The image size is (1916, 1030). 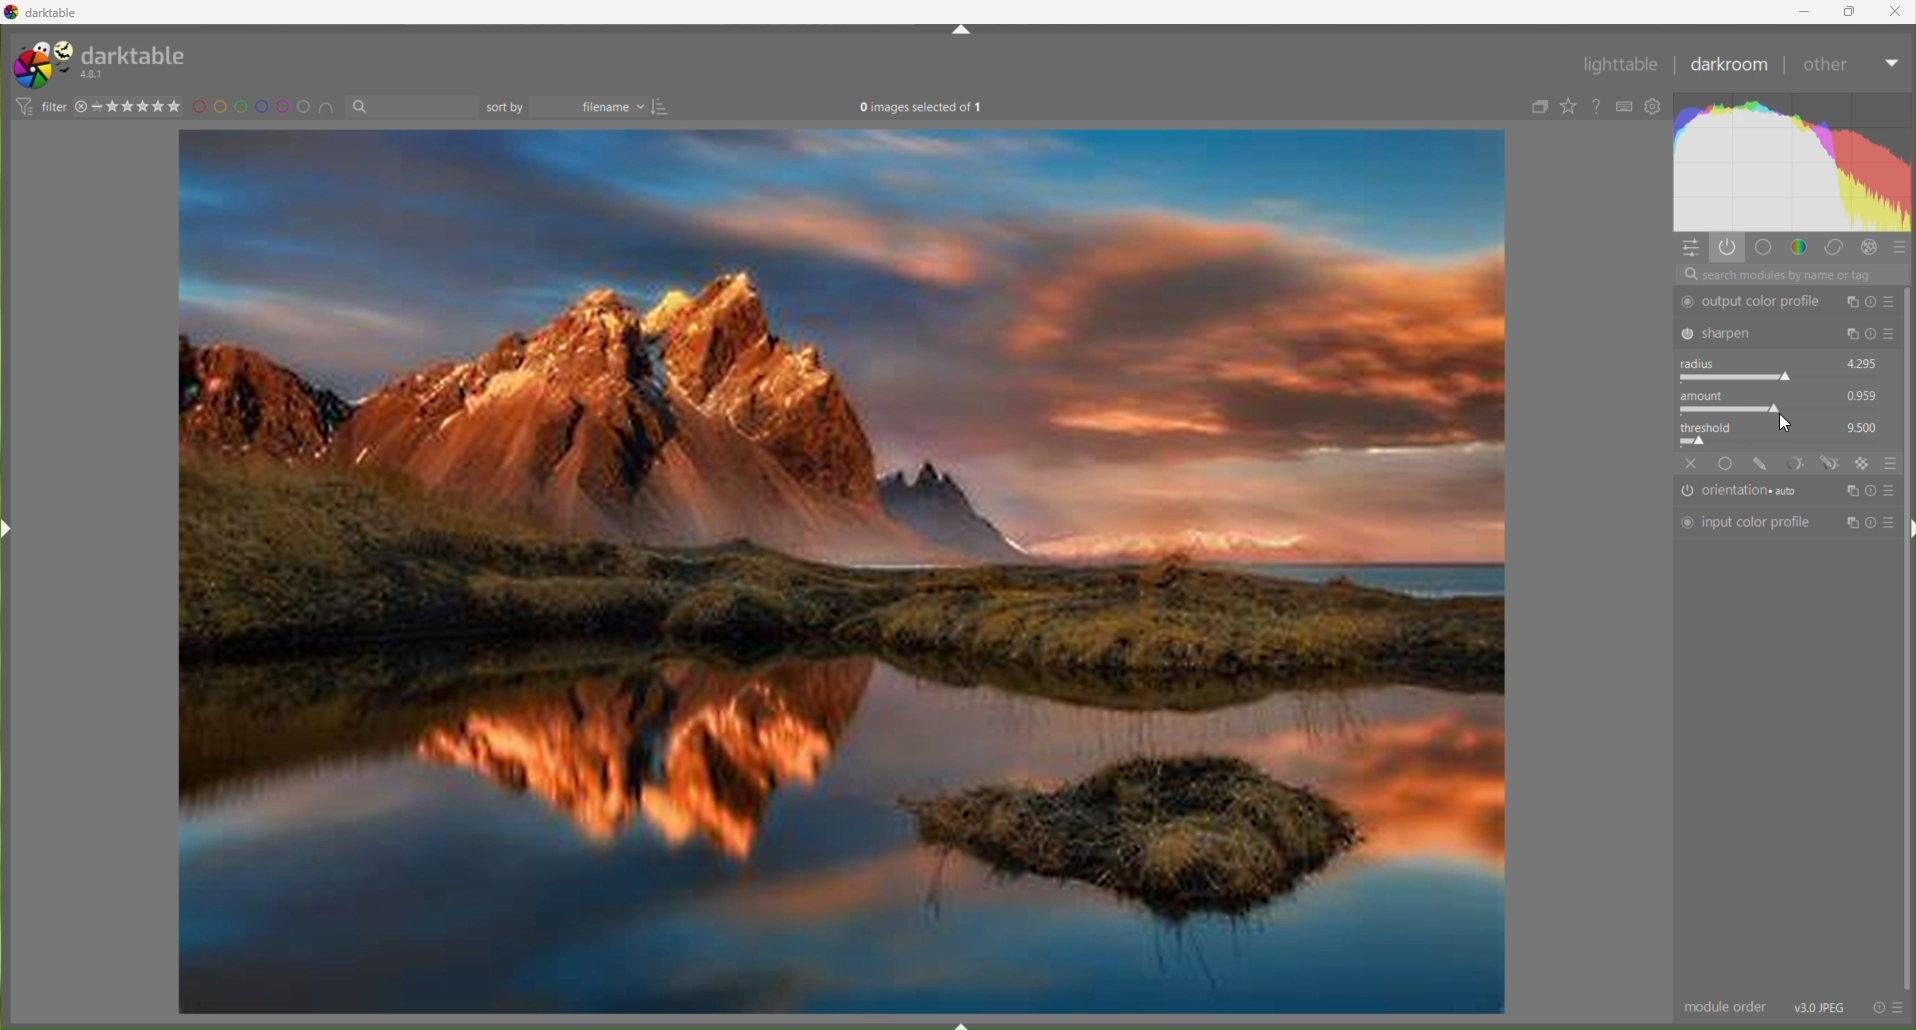 What do you see at coordinates (1871, 489) in the screenshot?
I see `copy, reset and presets` at bounding box center [1871, 489].